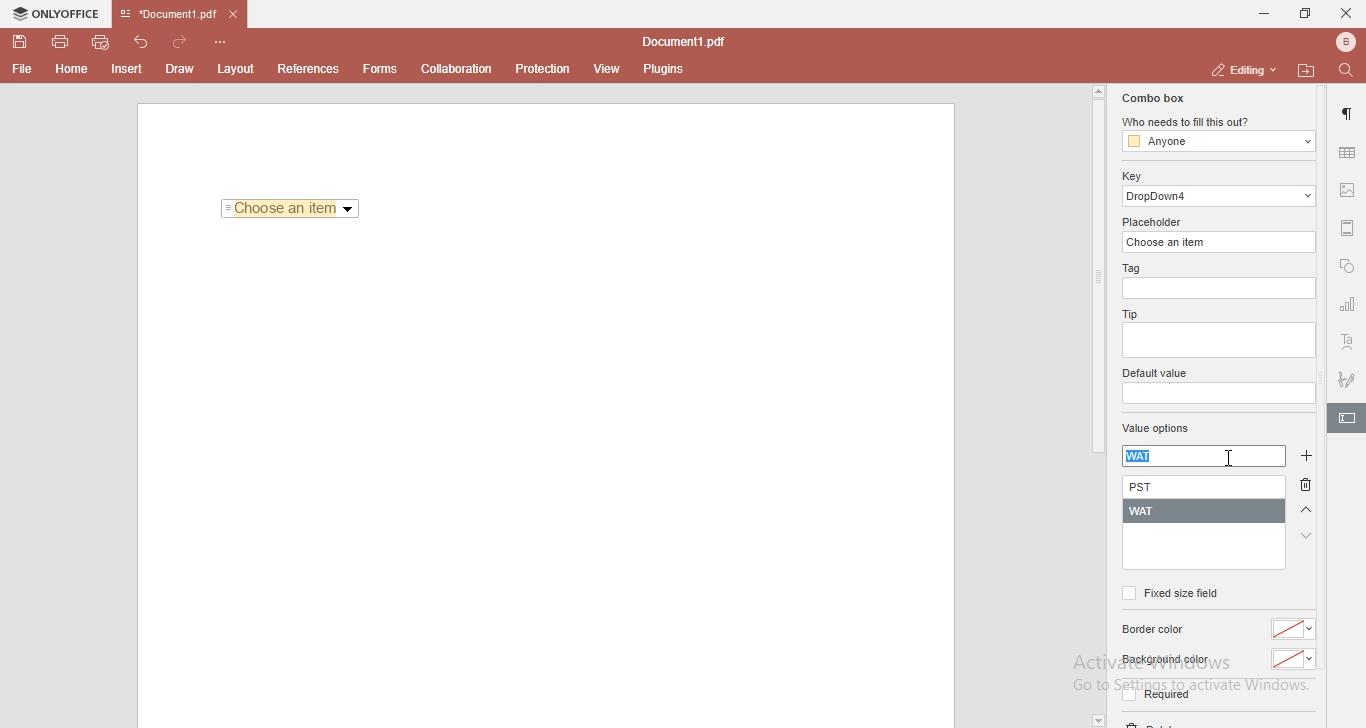  What do you see at coordinates (688, 43) in the screenshot?
I see `file name` at bounding box center [688, 43].